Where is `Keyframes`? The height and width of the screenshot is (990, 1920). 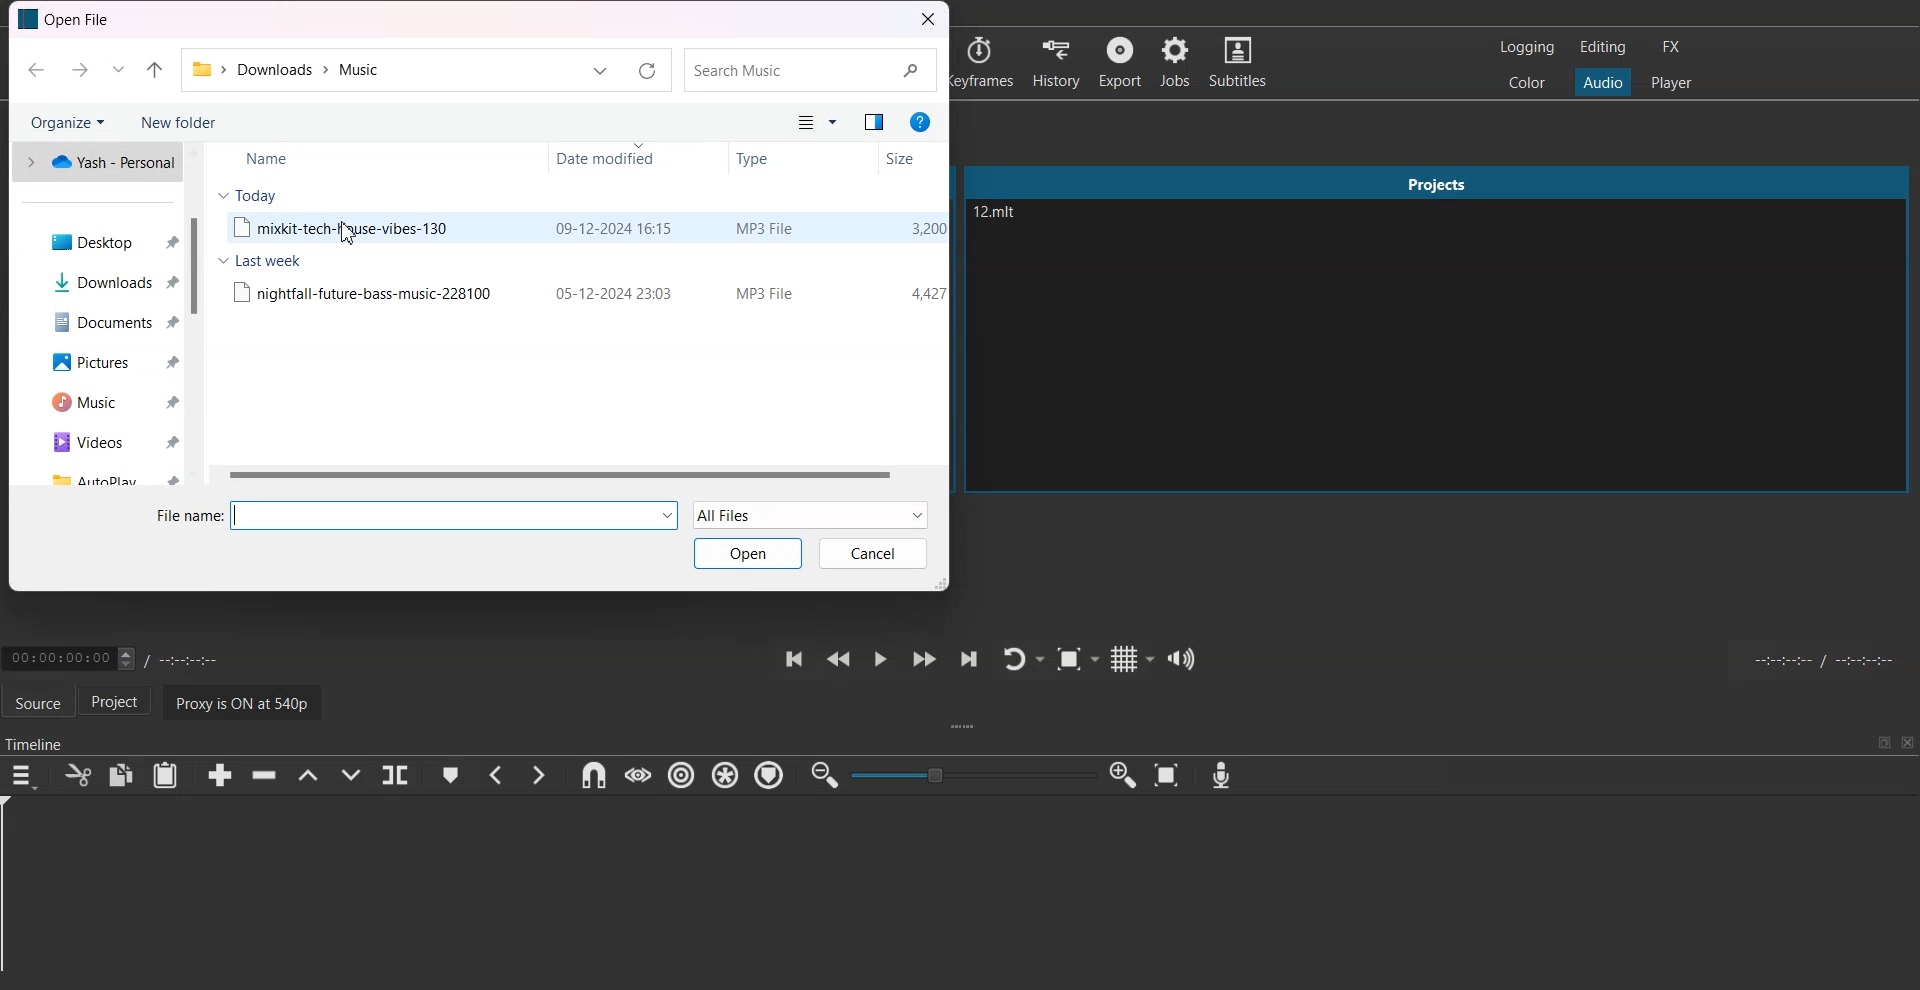
Keyframes is located at coordinates (985, 61).